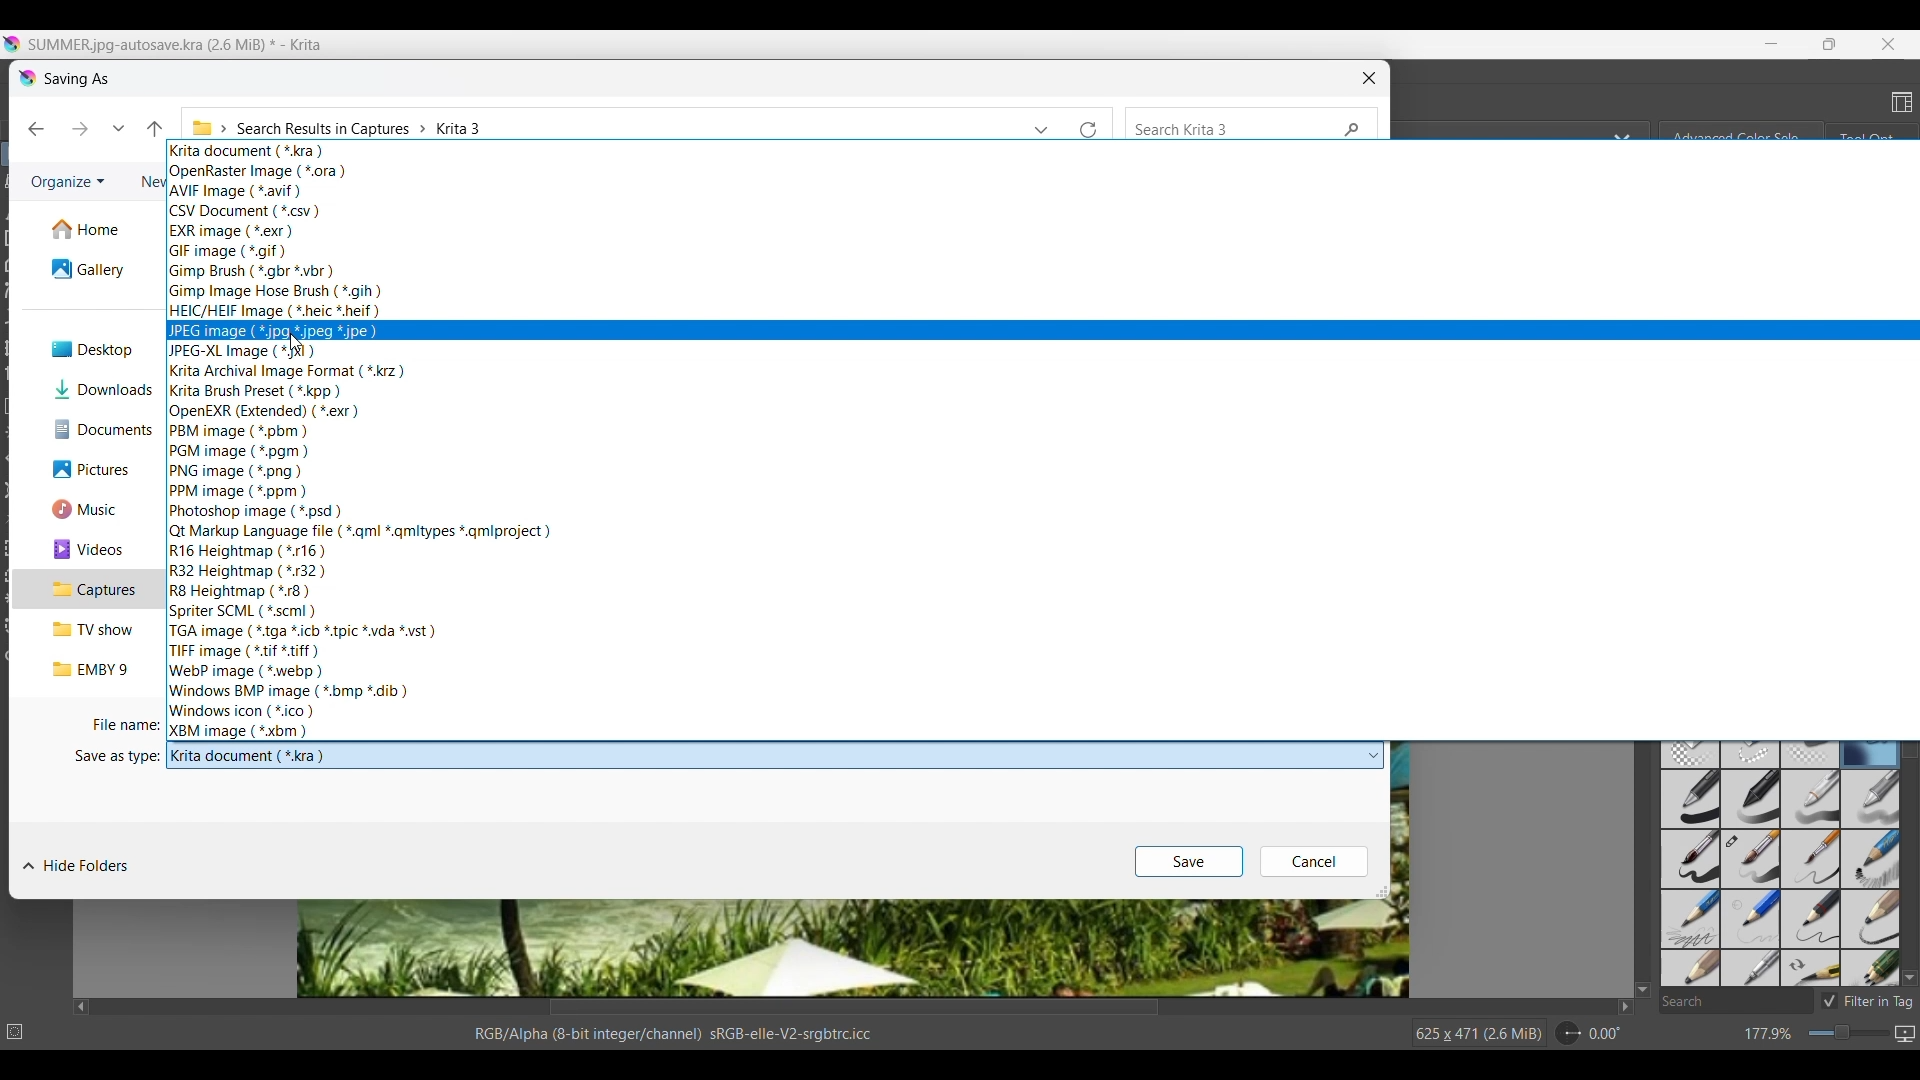 The height and width of the screenshot is (1080, 1920). Describe the element at coordinates (84, 549) in the screenshot. I see `Videos folder` at that location.